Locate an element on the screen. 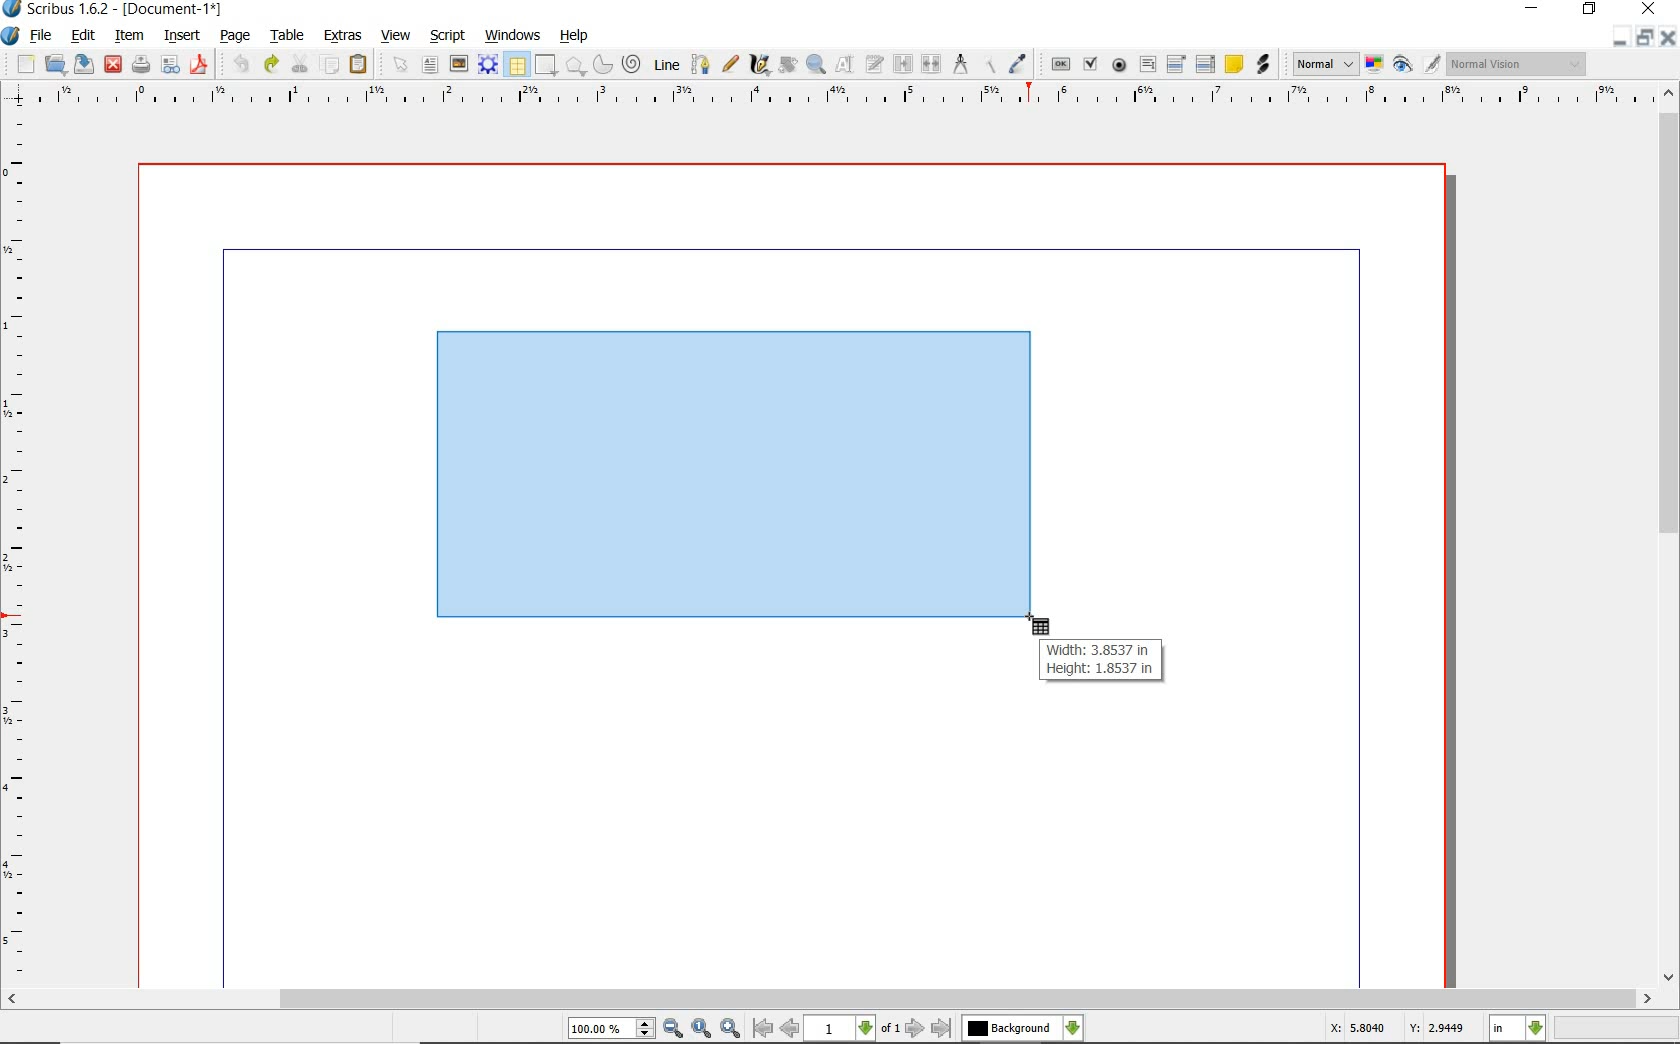 The image size is (1680, 1044). pdf check box is located at coordinates (1093, 66).